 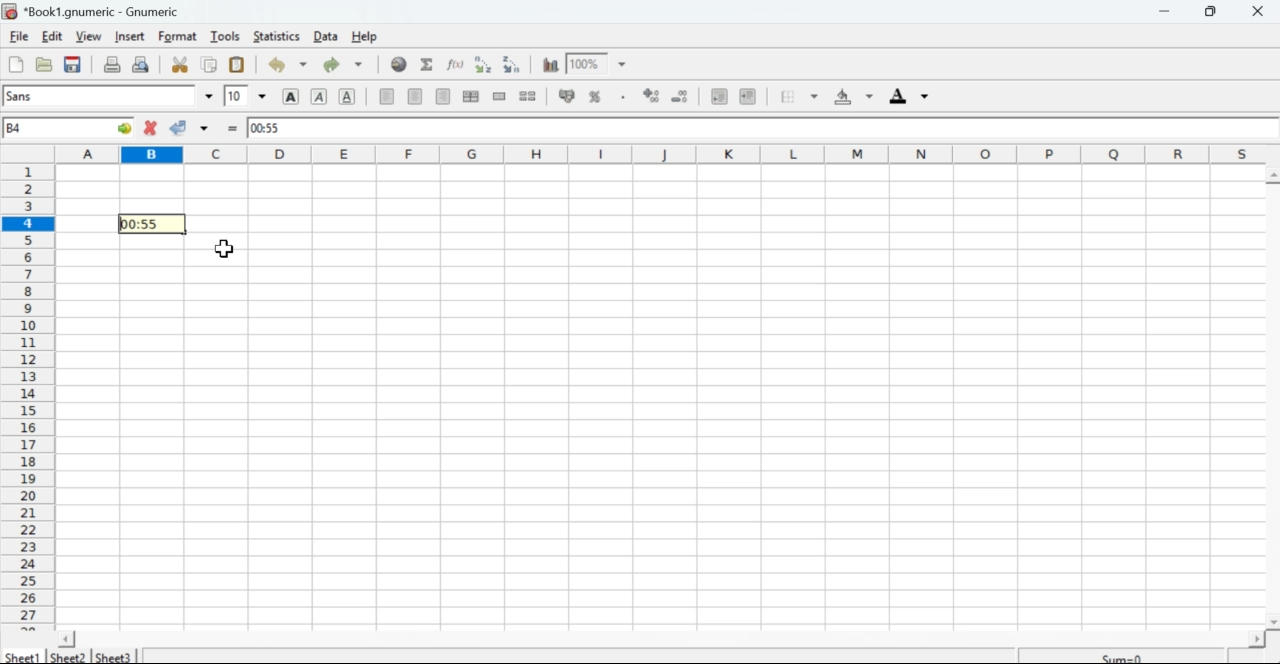 I want to click on Redo, so click(x=331, y=66).